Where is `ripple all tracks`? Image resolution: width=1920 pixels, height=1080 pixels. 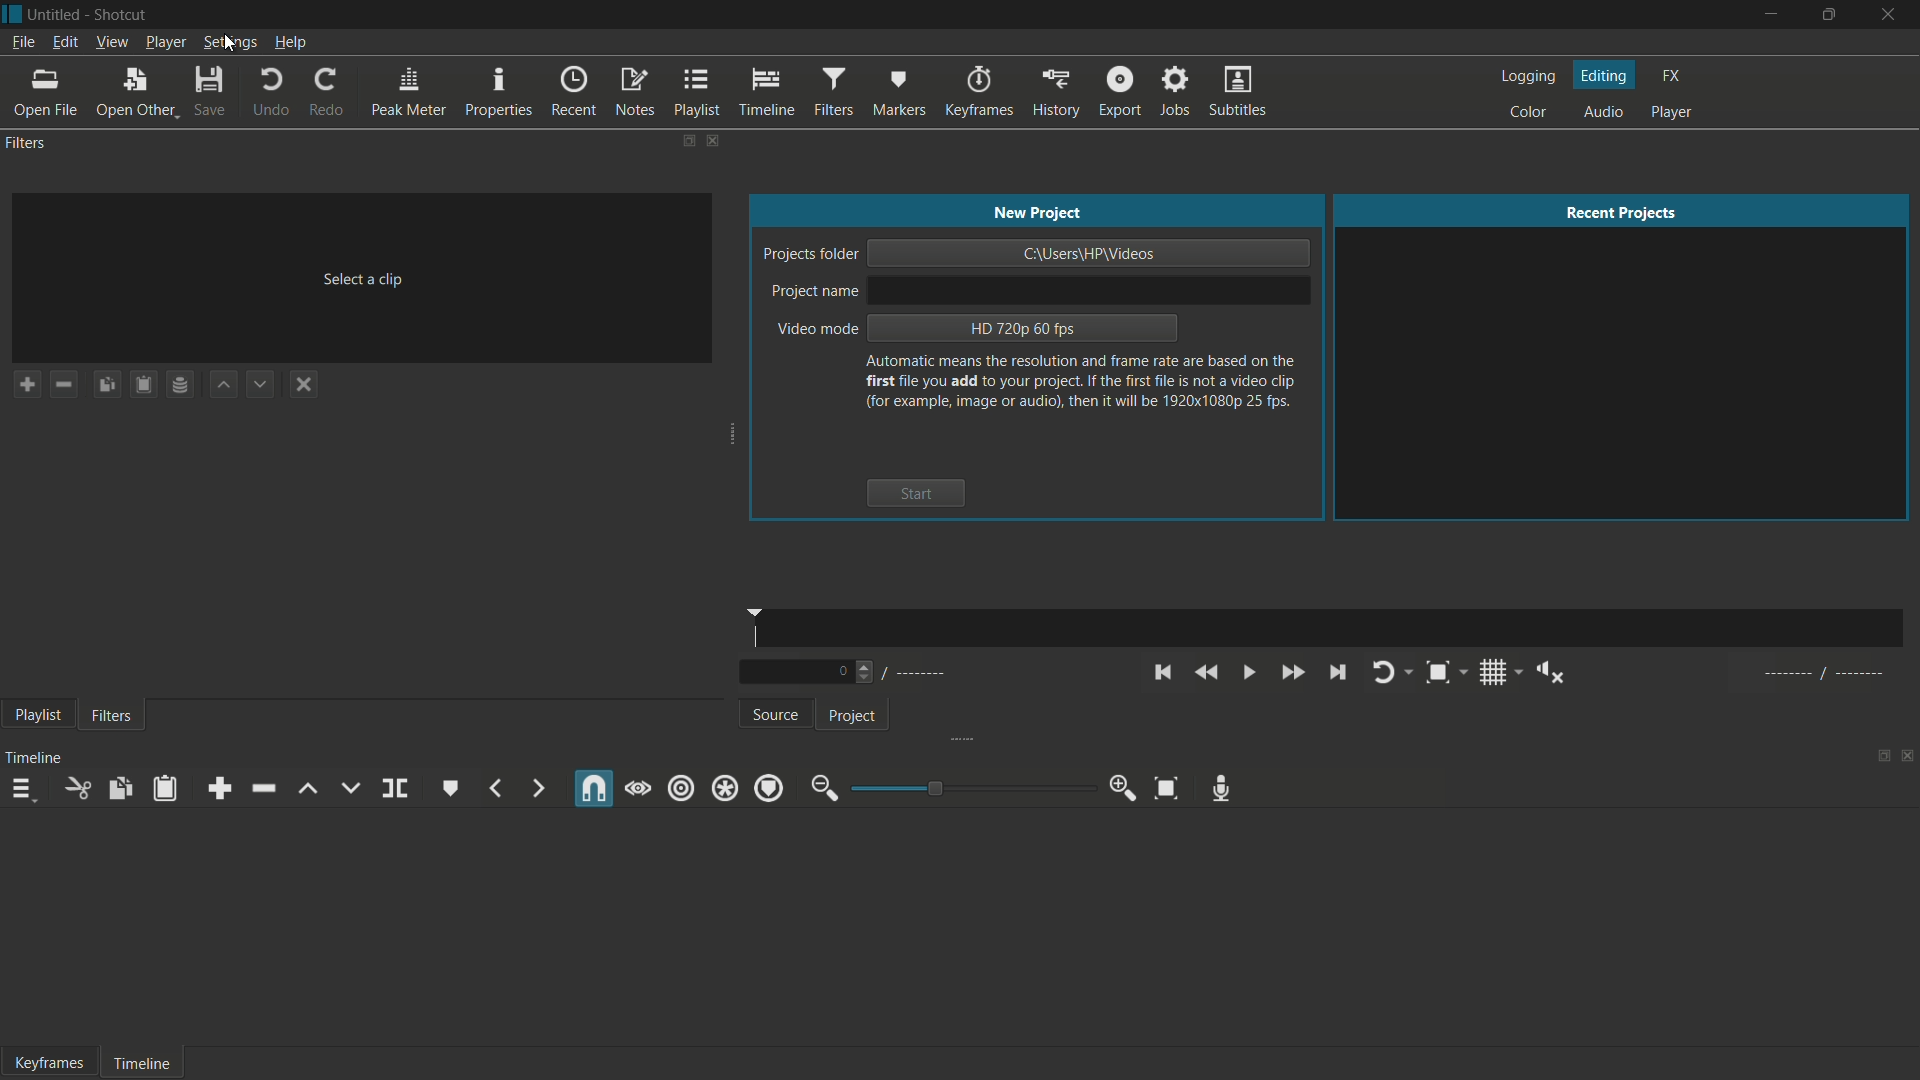
ripple all tracks is located at coordinates (723, 789).